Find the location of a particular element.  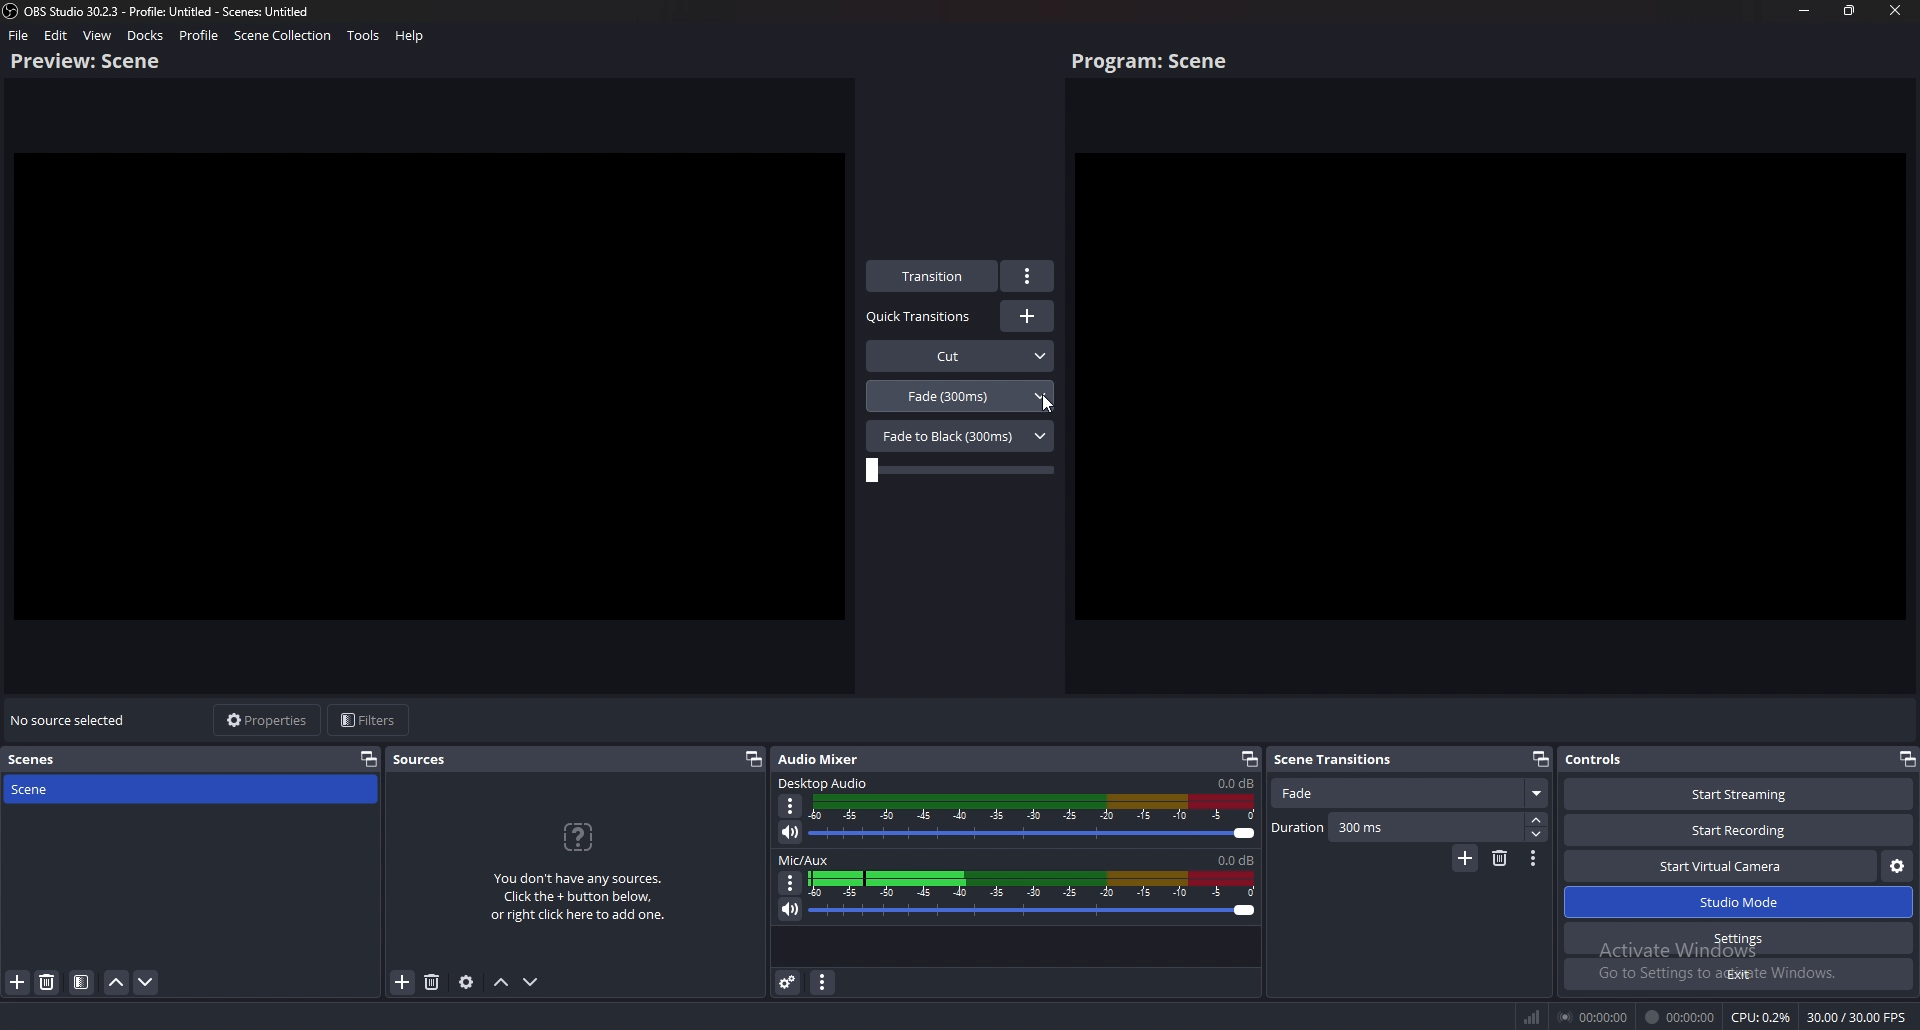

Add scene transitions is located at coordinates (1464, 859).